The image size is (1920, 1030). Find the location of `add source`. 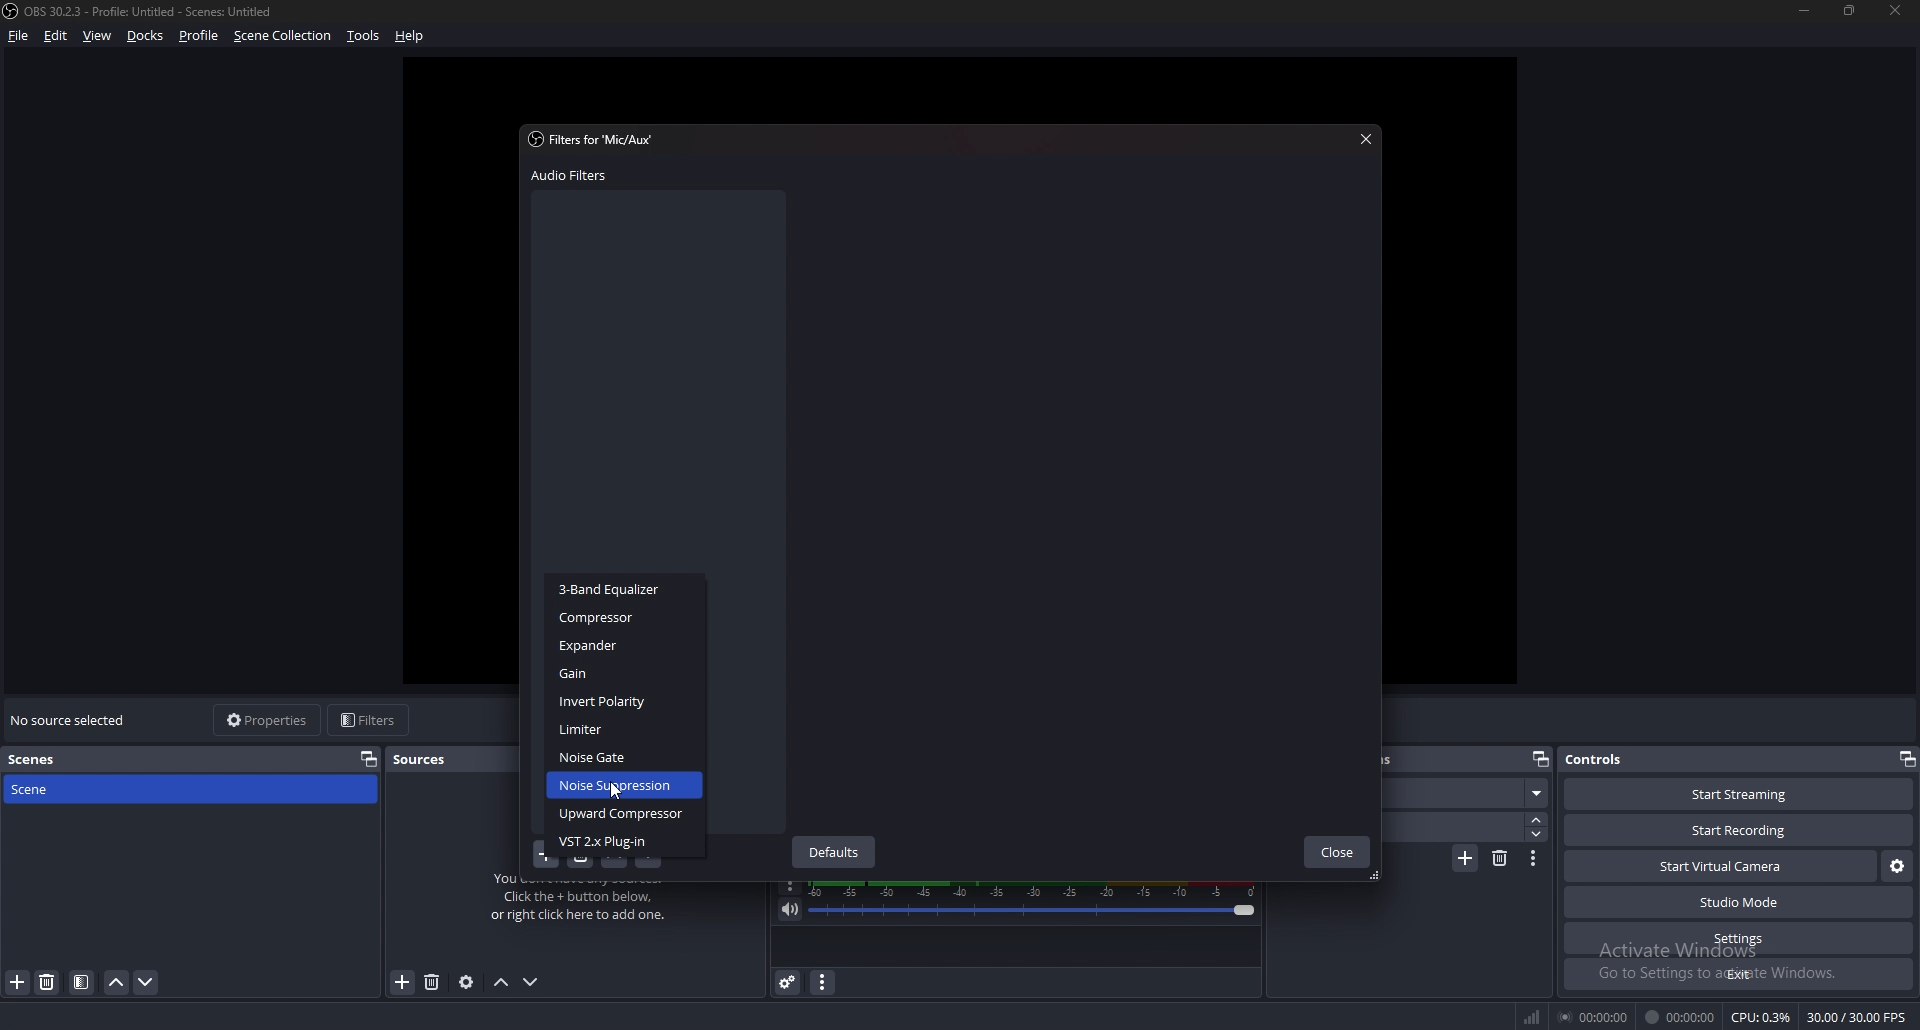

add source is located at coordinates (435, 983).